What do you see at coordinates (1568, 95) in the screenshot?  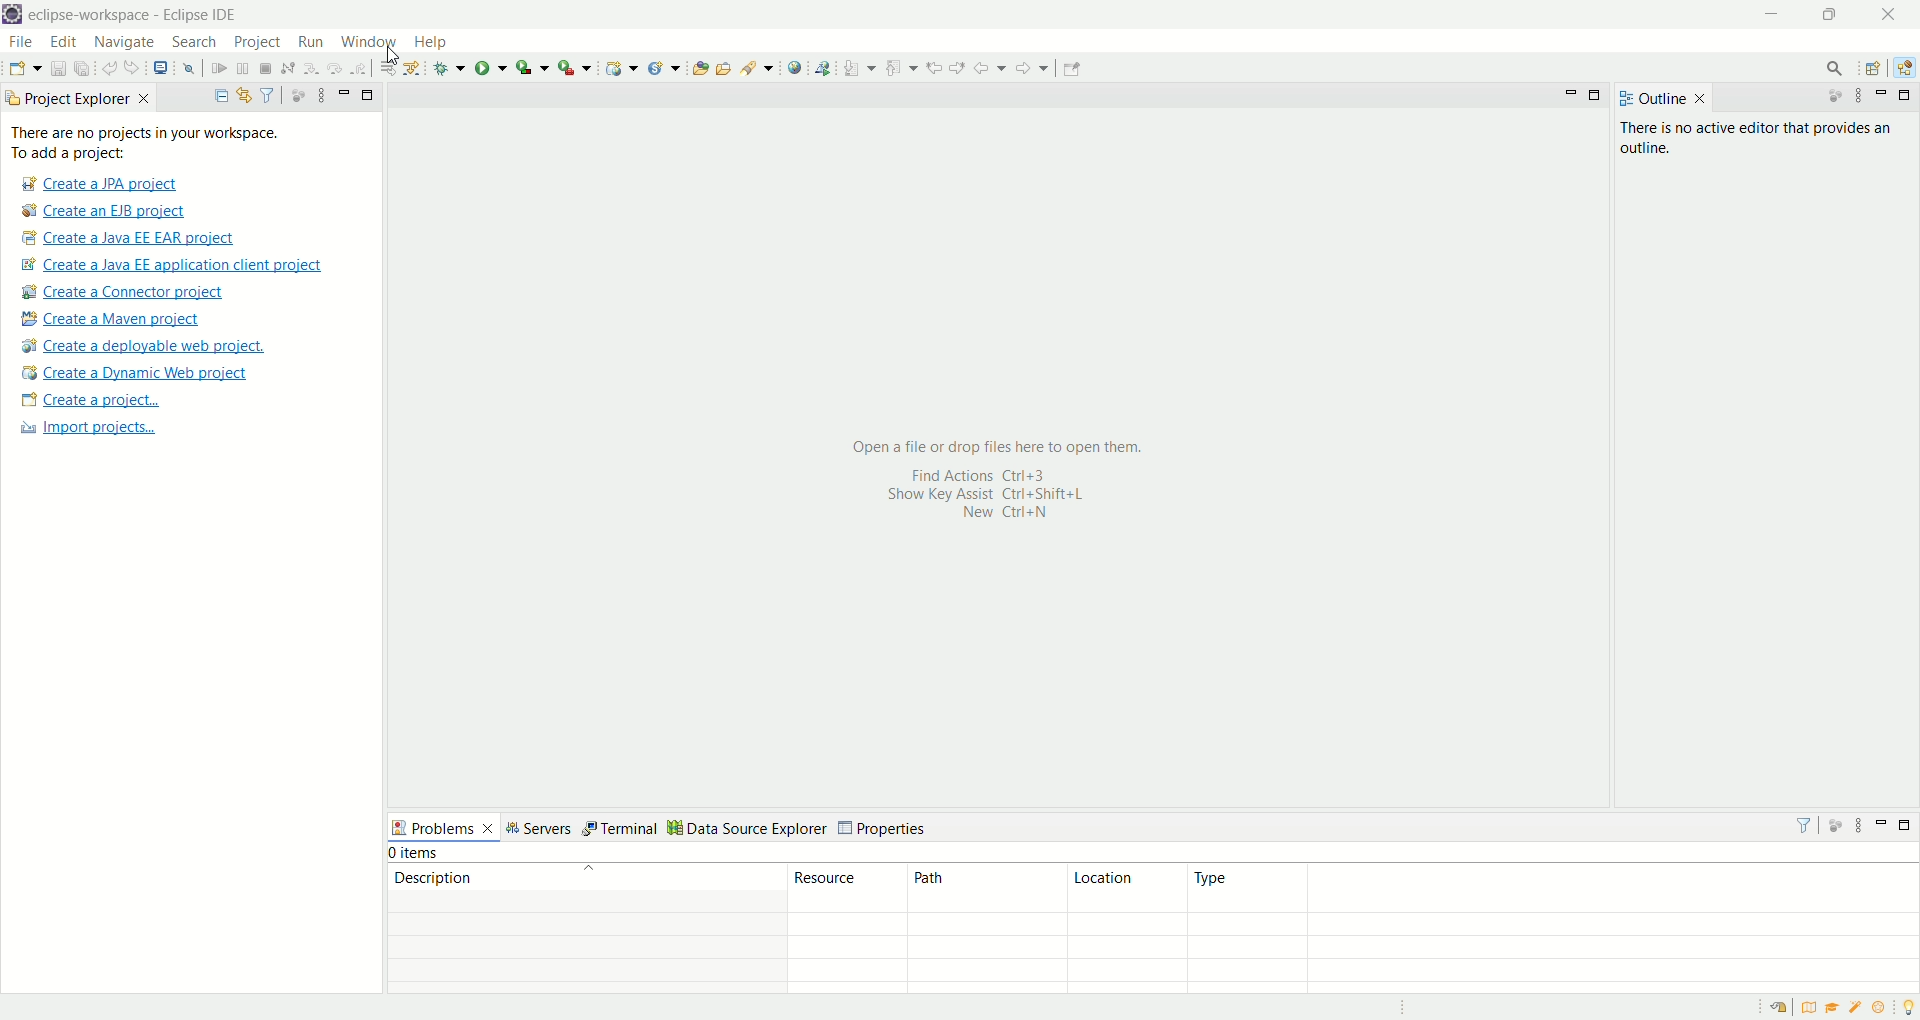 I see `minimize` at bounding box center [1568, 95].